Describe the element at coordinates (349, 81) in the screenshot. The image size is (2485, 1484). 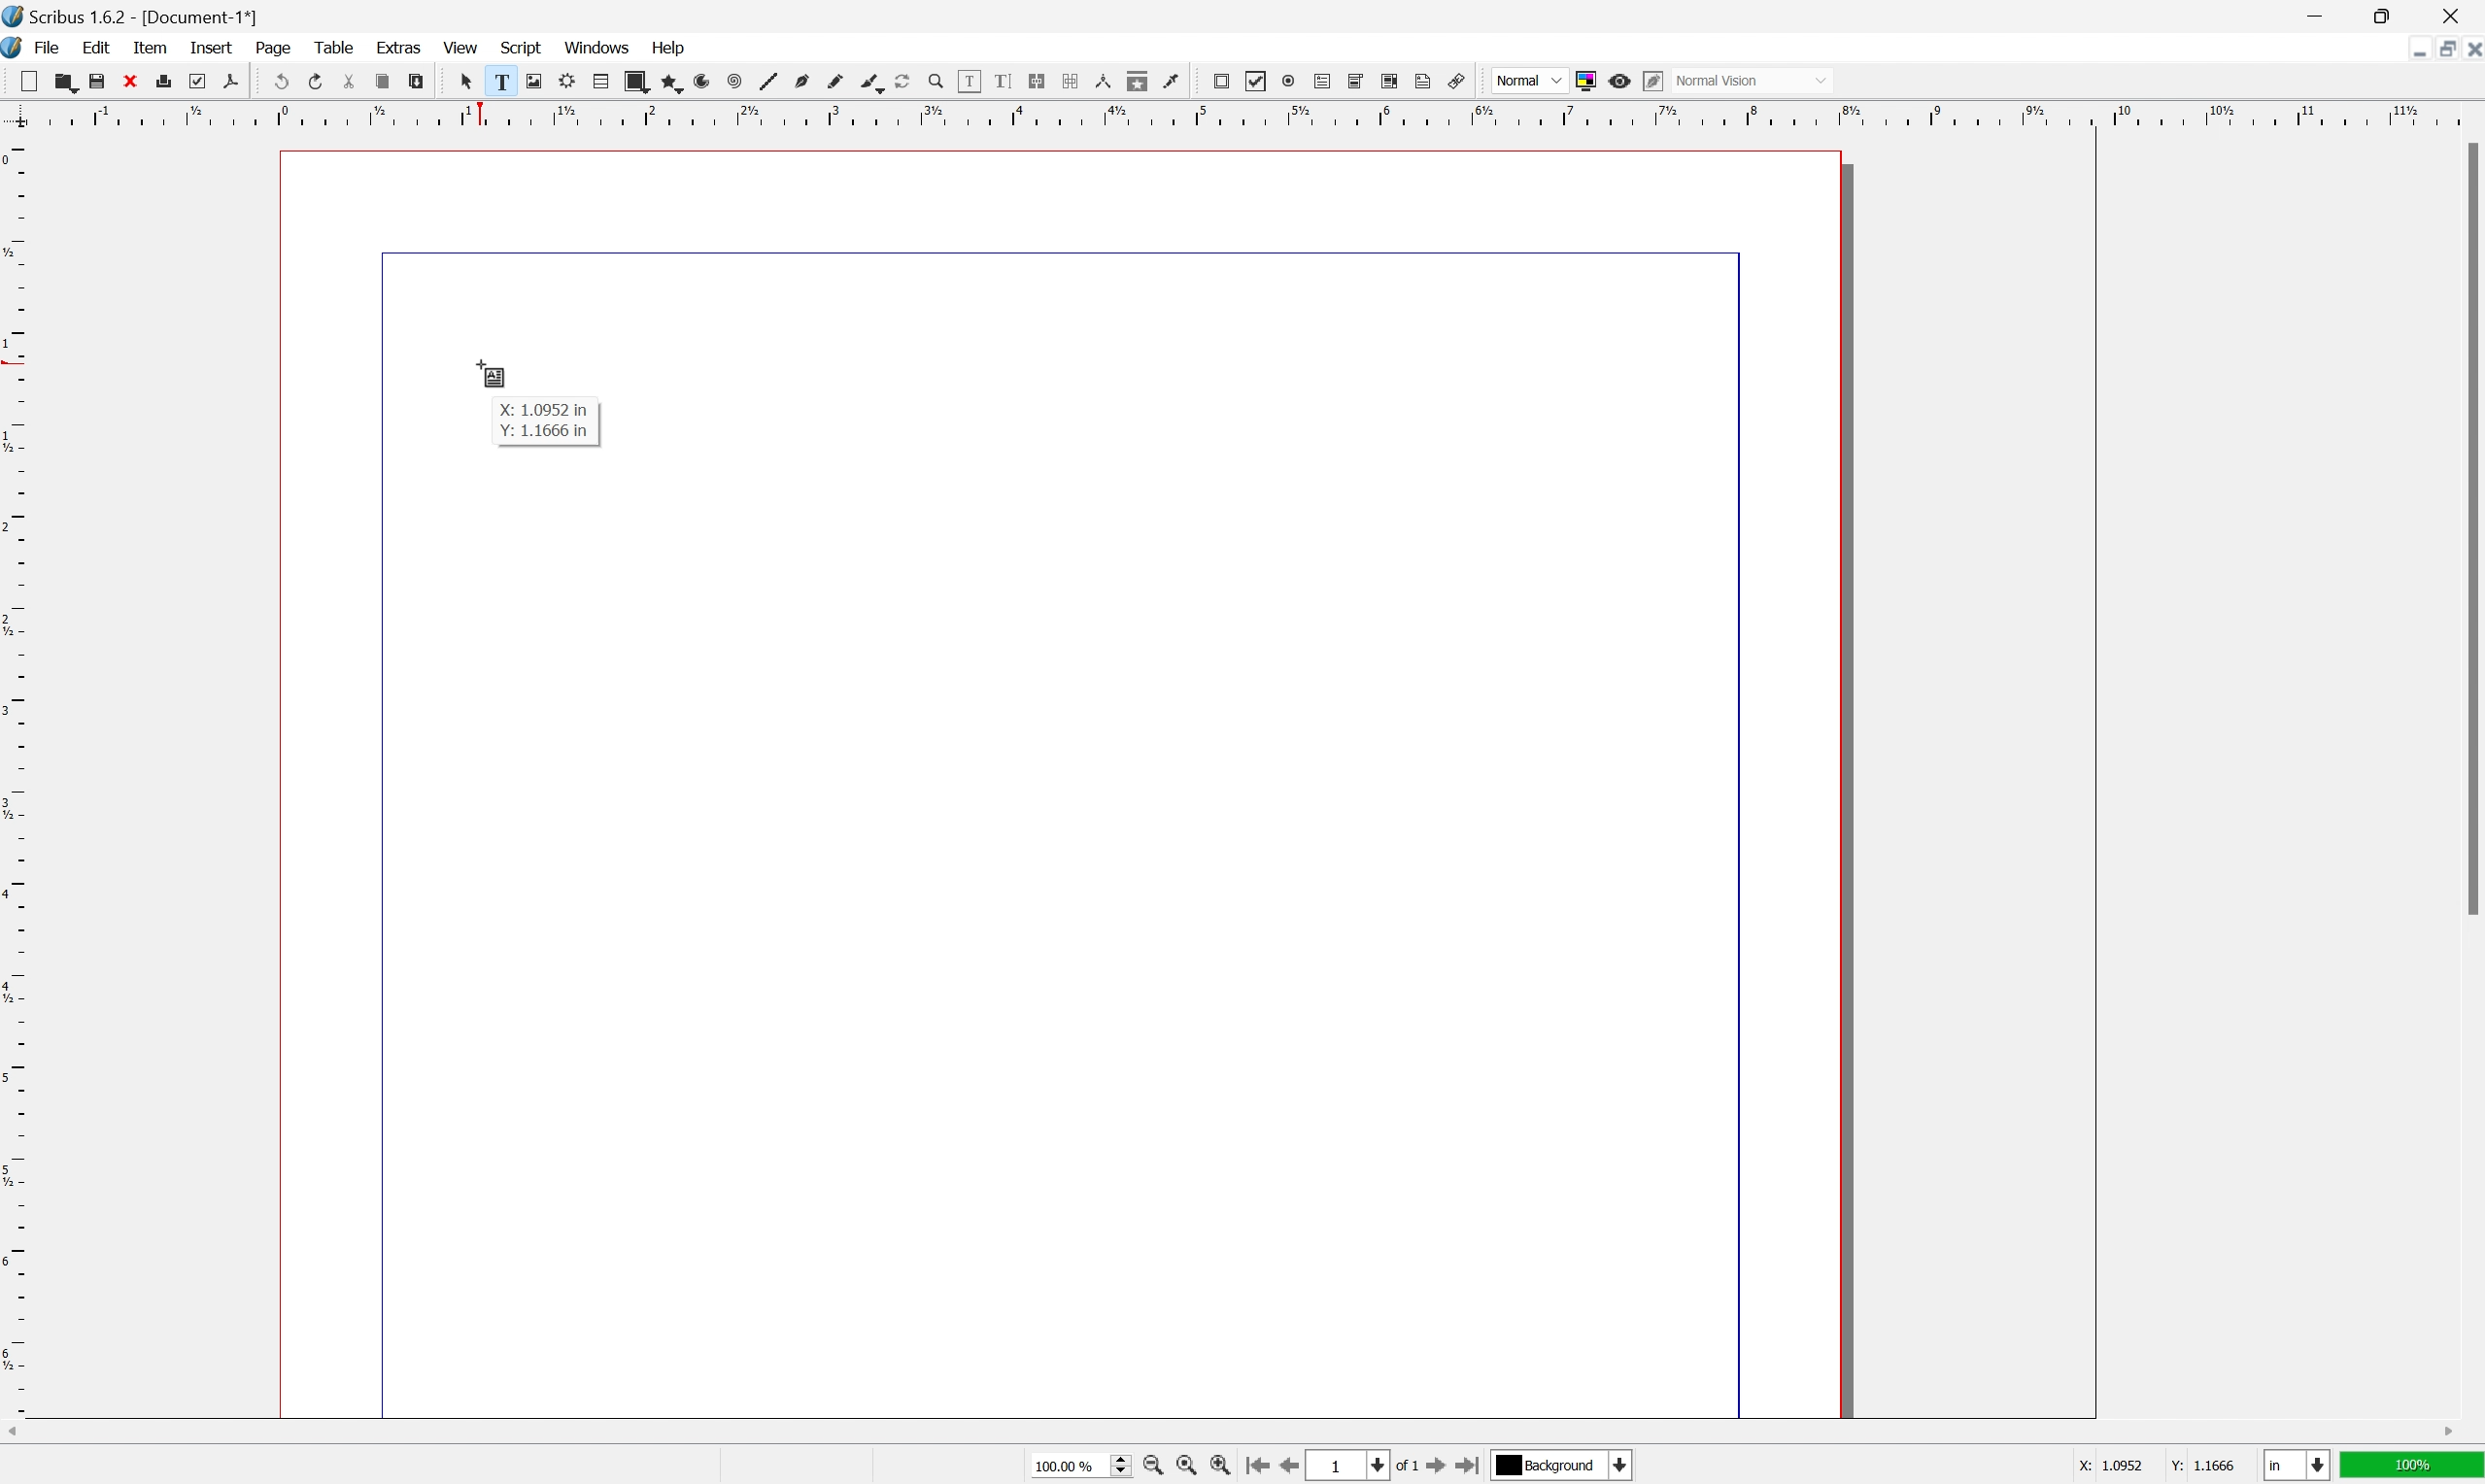
I see `cut` at that location.